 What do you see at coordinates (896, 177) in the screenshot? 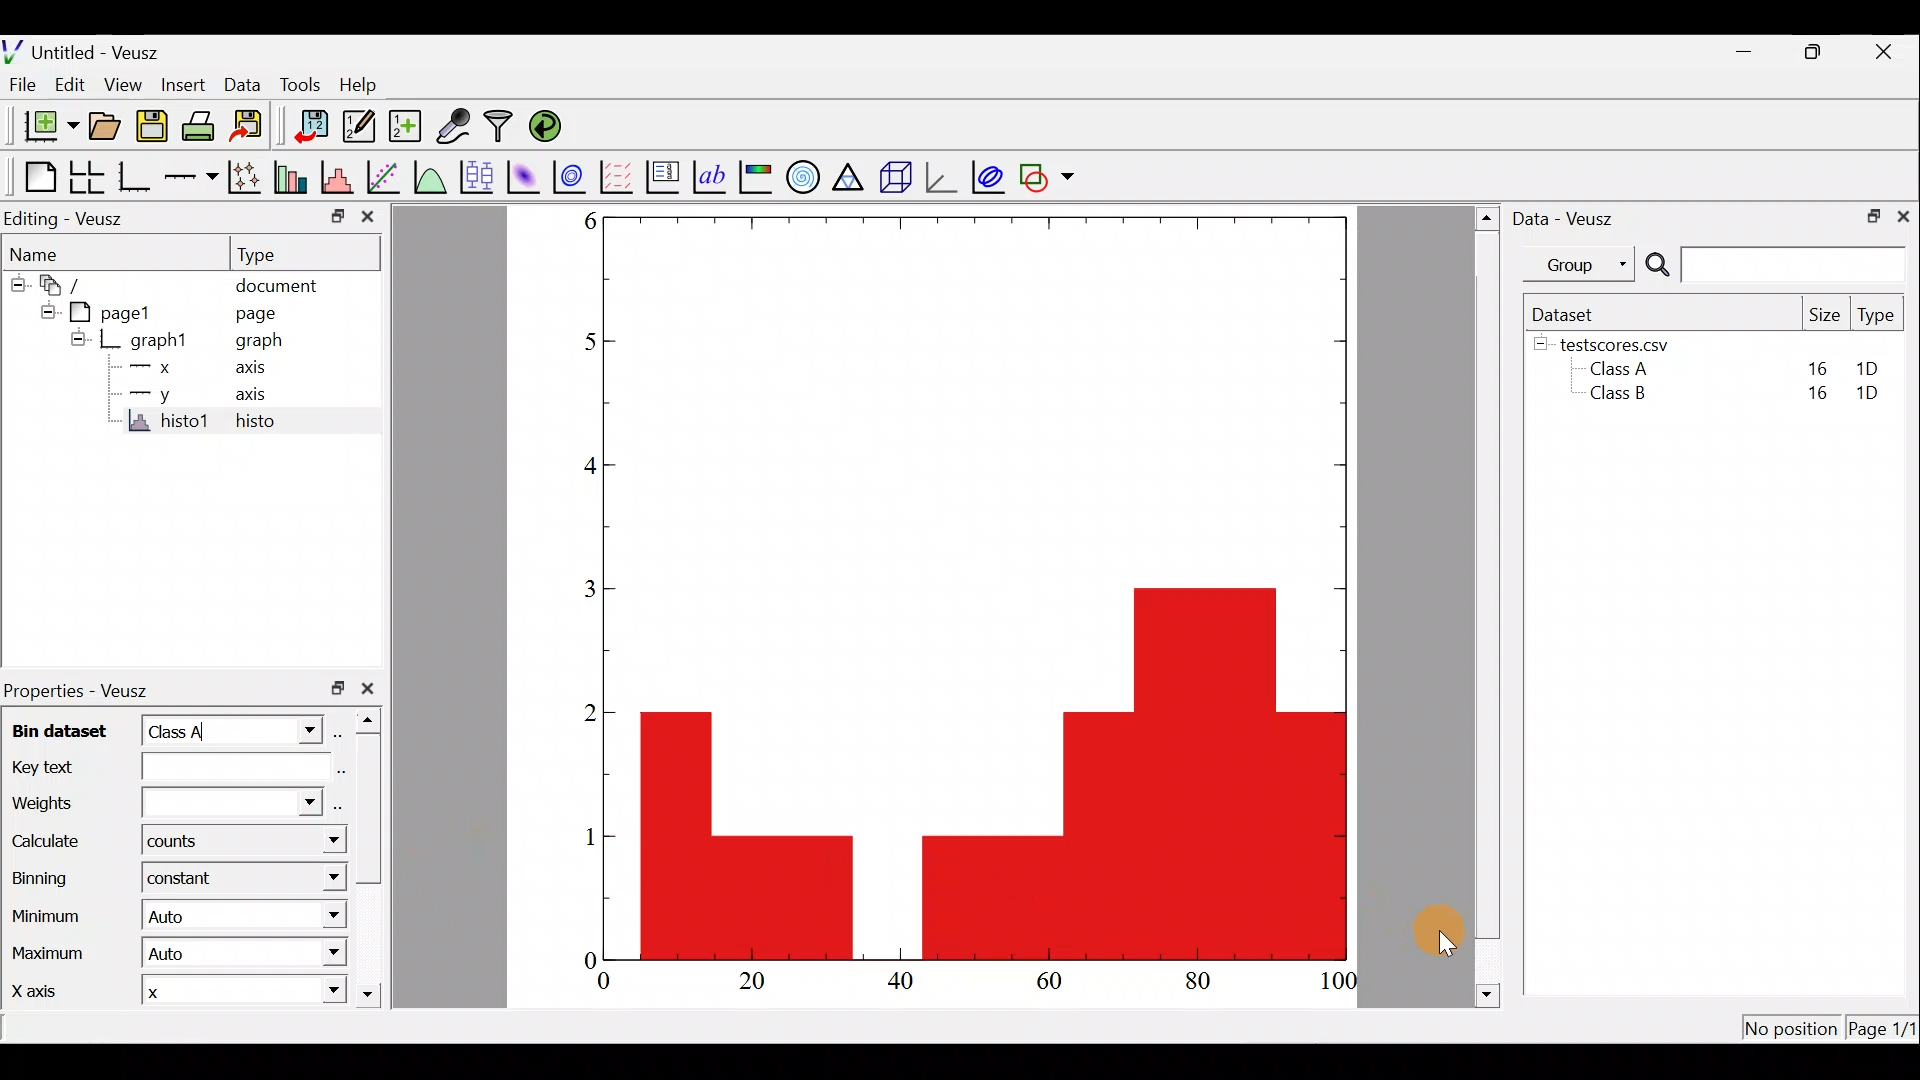
I see `3d scene` at bounding box center [896, 177].